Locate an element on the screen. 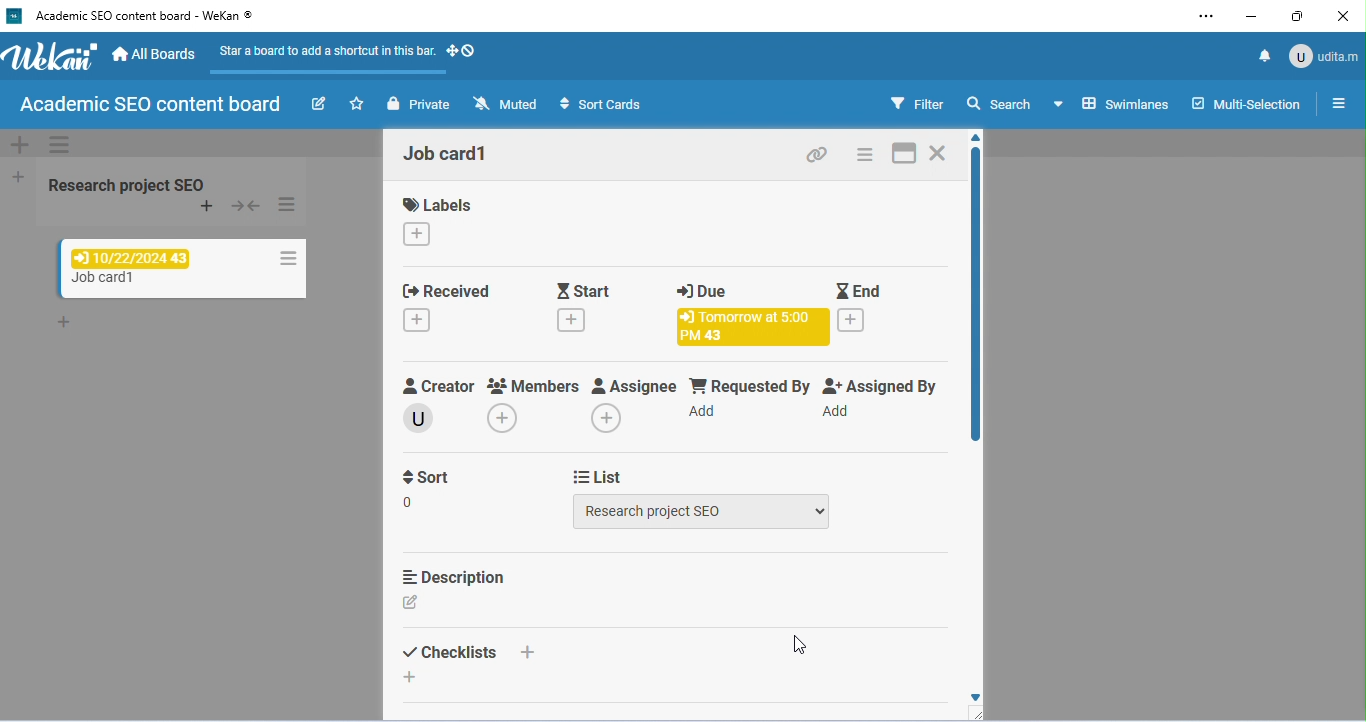 The image size is (1366, 722). add assignee is located at coordinates (606, 417).